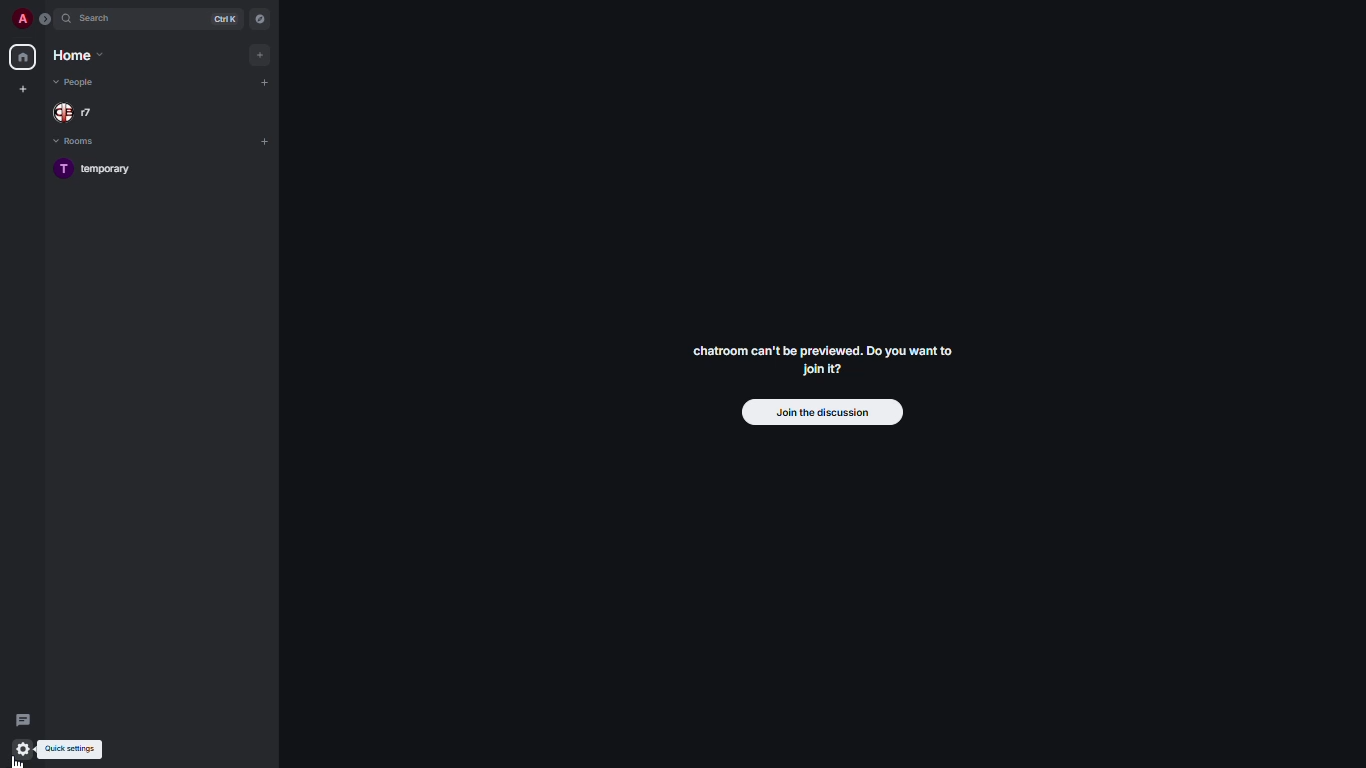 The height and width of the screenshot is (768, 1366). What do you see at coordinates (94, 18) in the screenshot?
I see `search` at bounding box center [94, 18].